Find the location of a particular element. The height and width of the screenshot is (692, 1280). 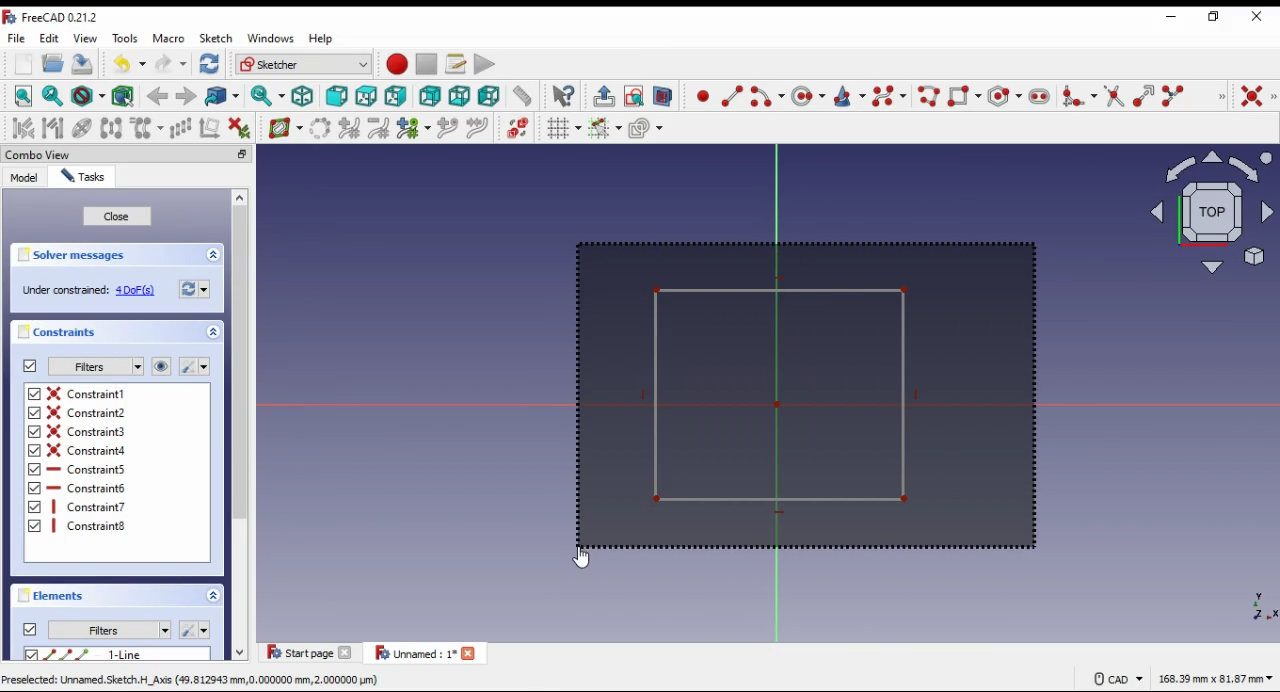

fit selection is located at coordinates (53, 96).